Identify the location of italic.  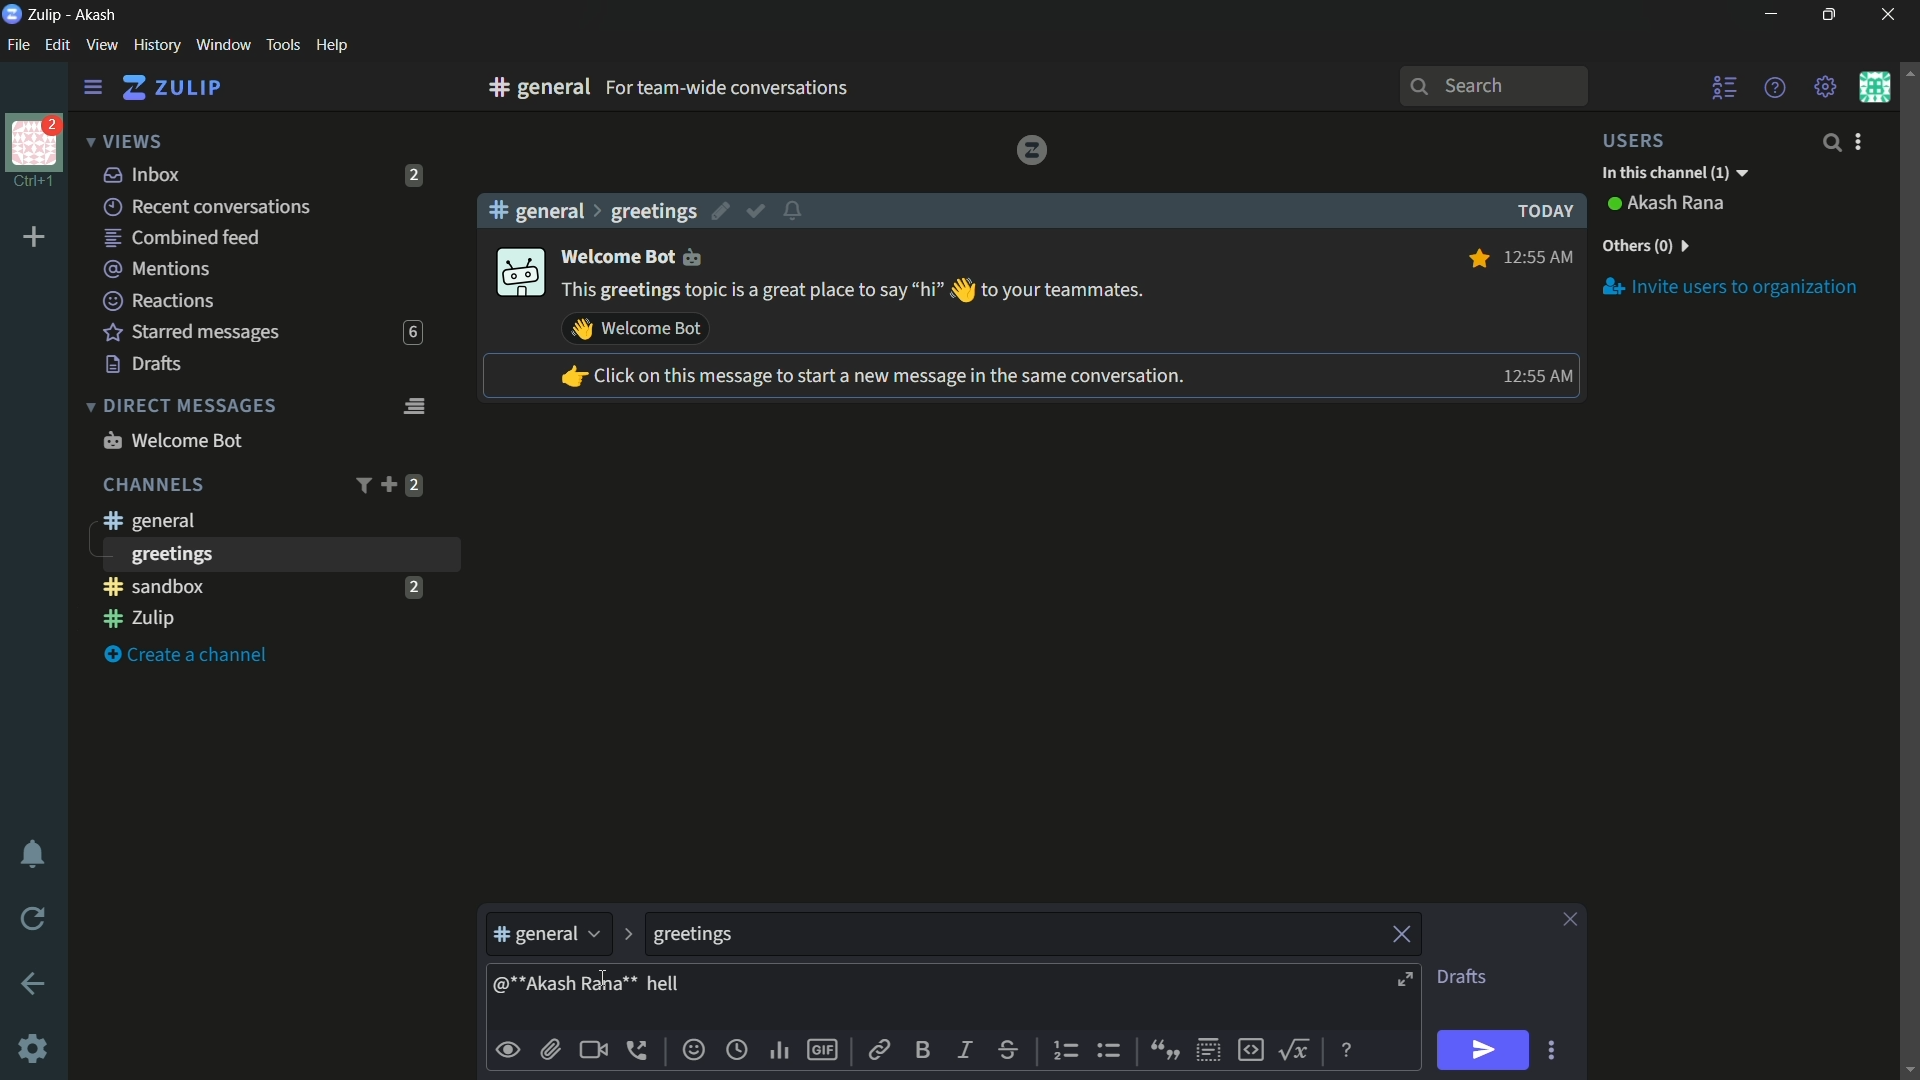
(963, 1049).